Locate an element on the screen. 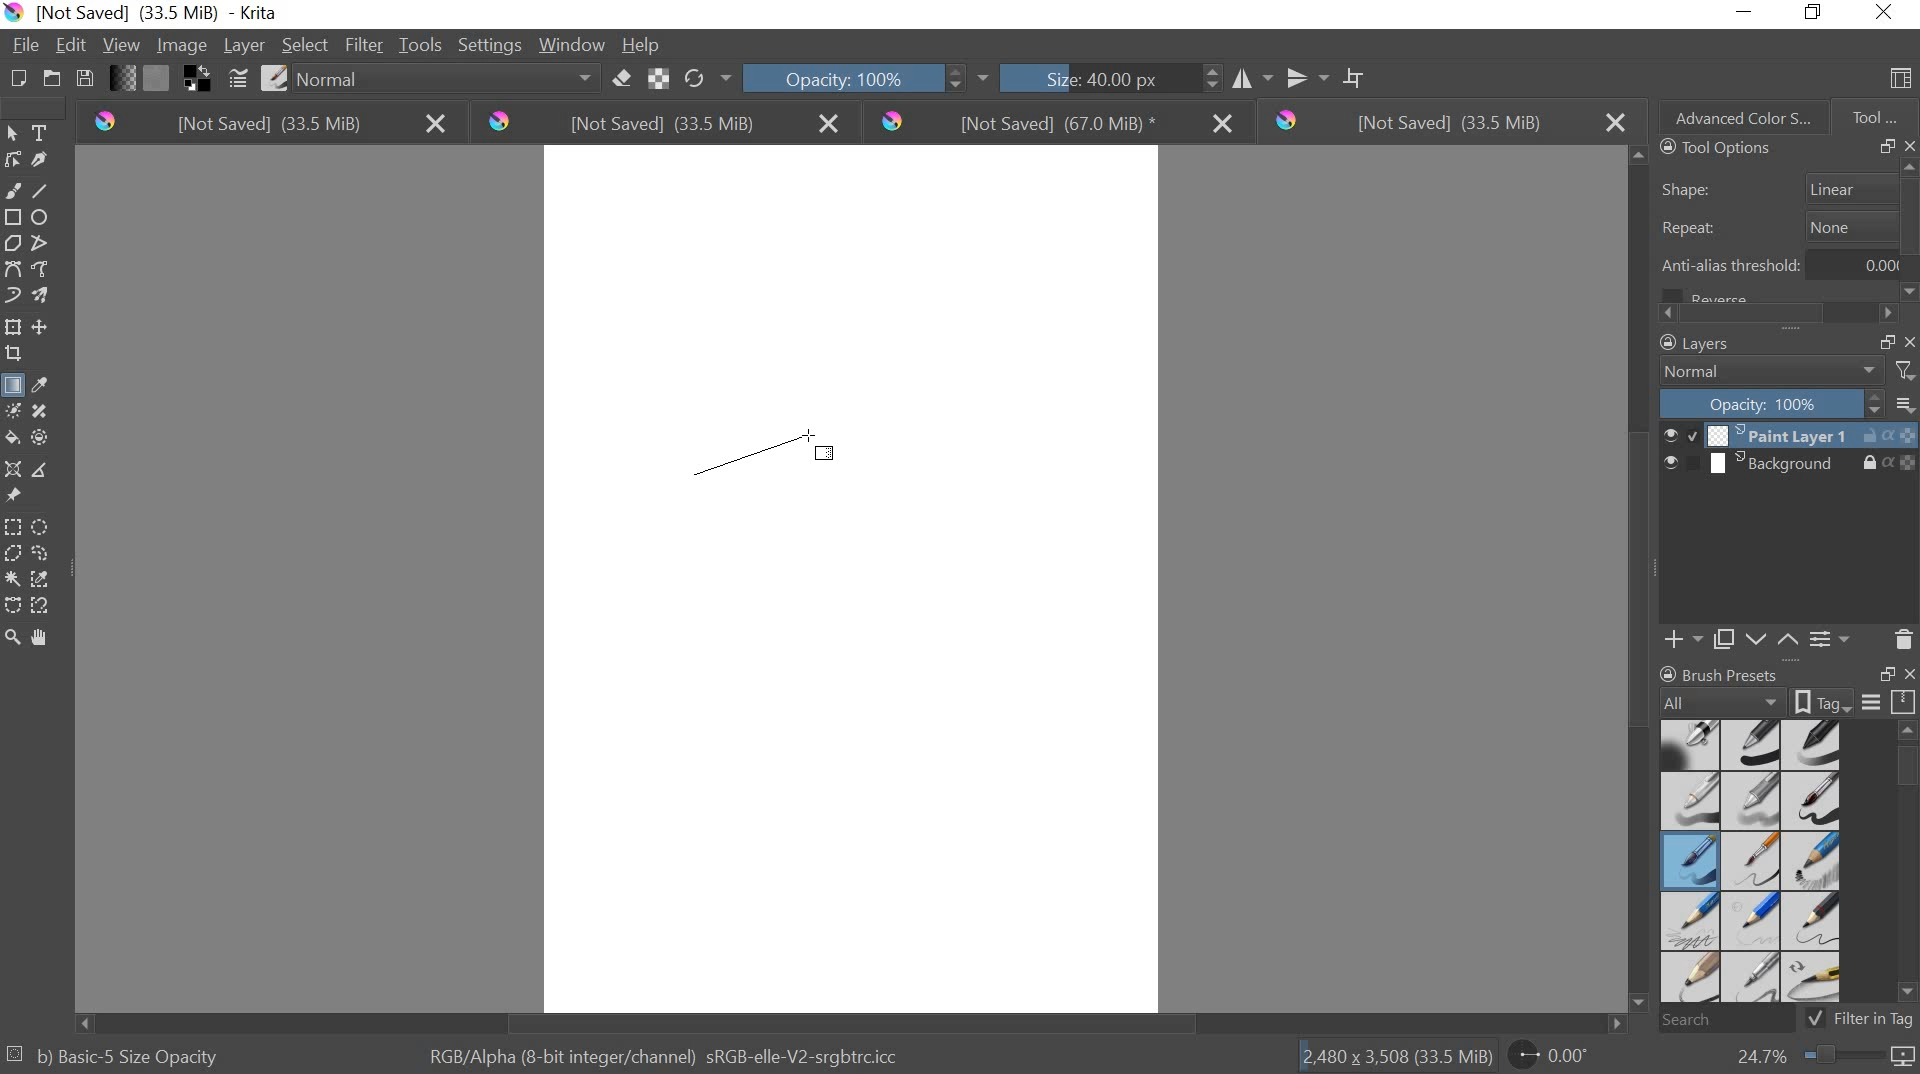 The image size is (1920, 1074). MOVE LAYER UP OR DOWN is located at coordinates (1768, 639).